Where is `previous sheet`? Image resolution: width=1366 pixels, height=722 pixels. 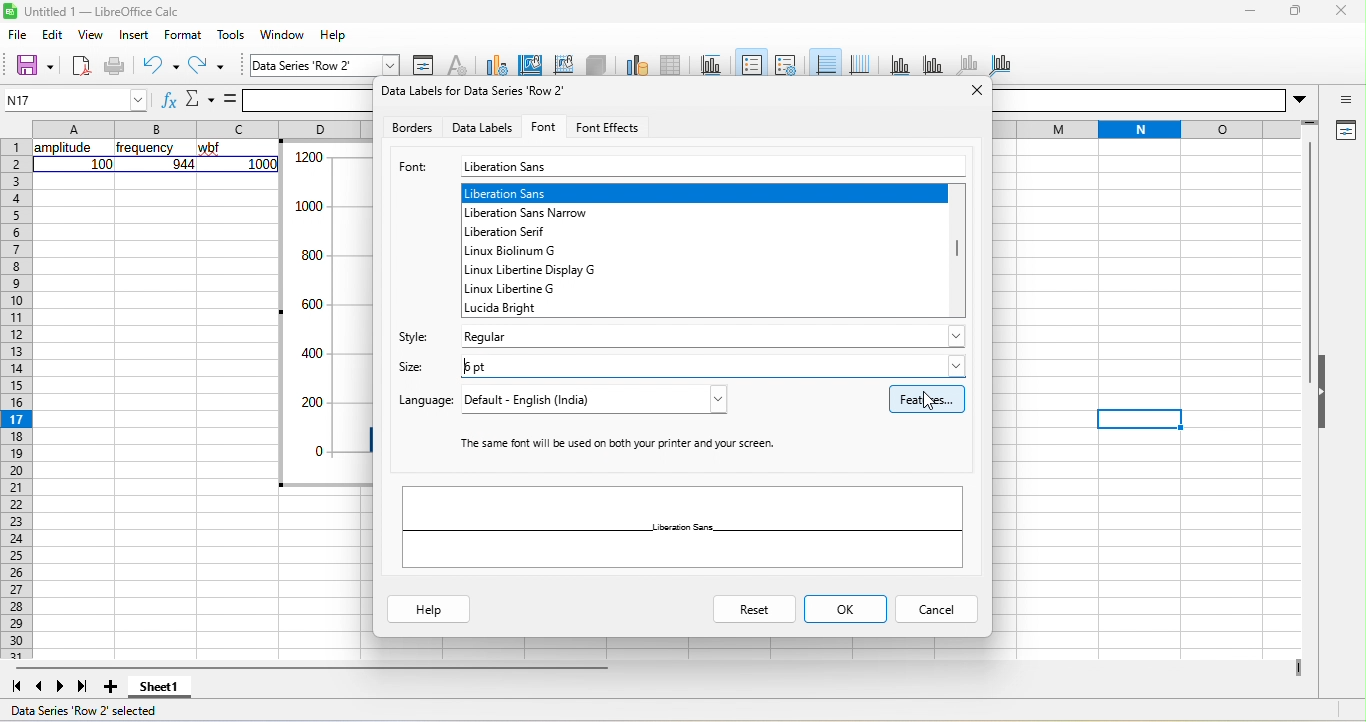
previous sheet is located at coordinates (41, 687).